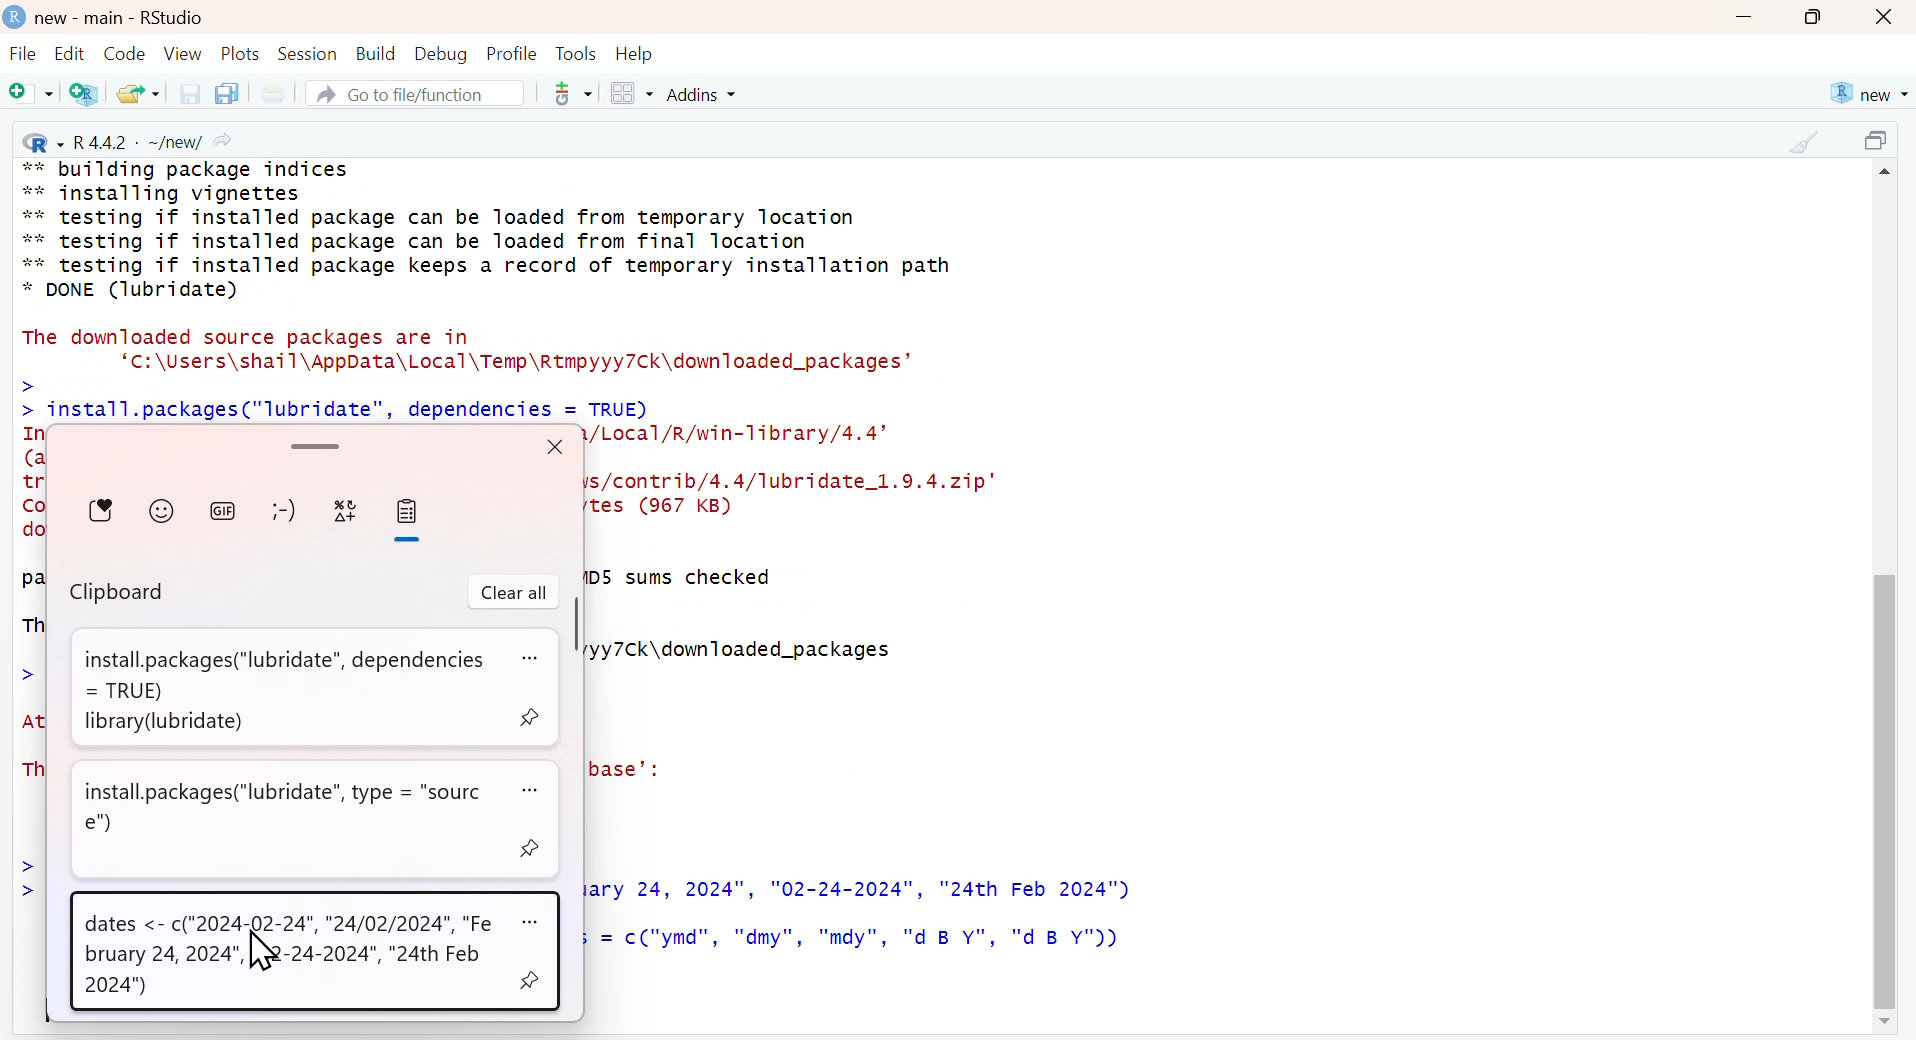 The width and height of the screenshot is (1916, 1040). I want to click on save the current document, so click(187, 93).